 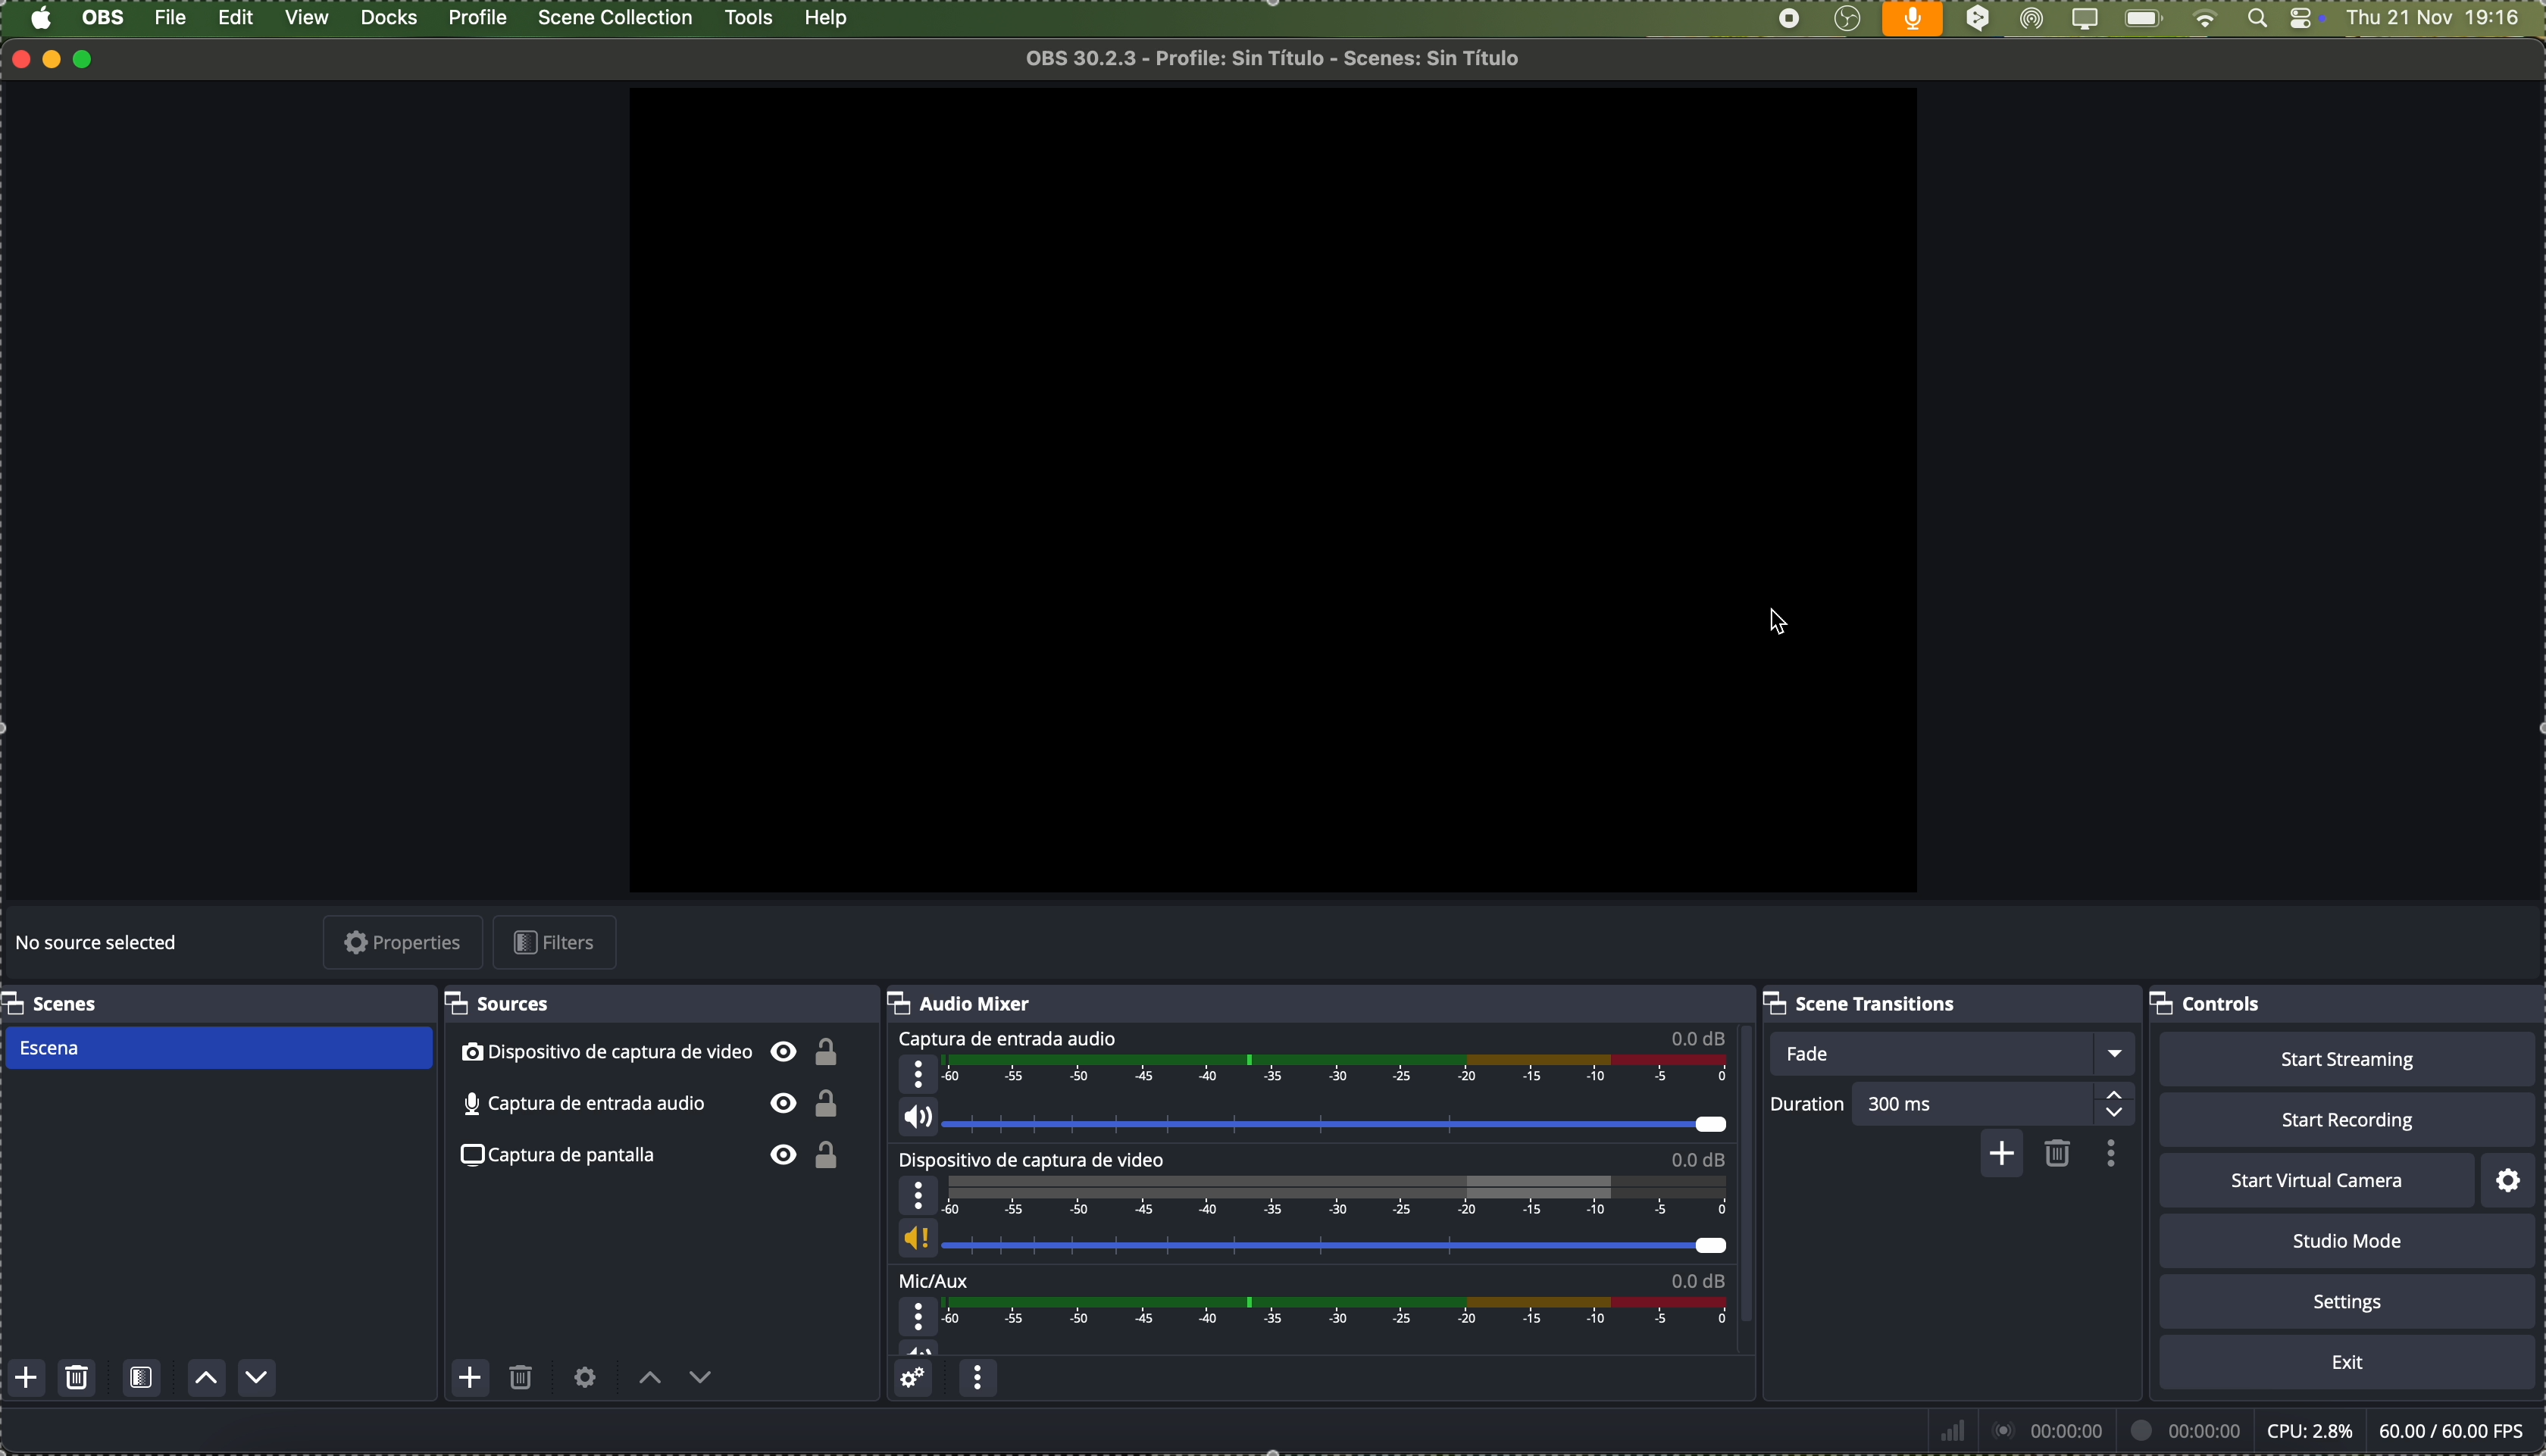 I want to click on exit, so click(x=2348, y=1363).